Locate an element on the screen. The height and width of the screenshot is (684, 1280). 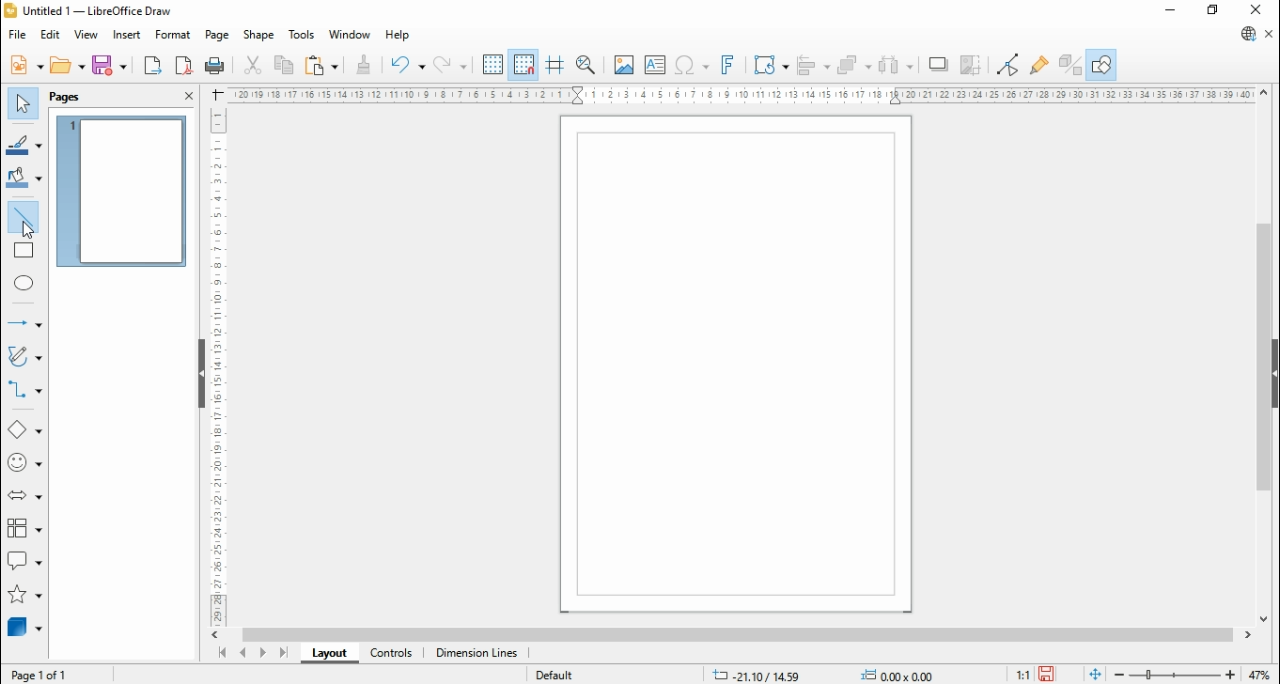
select at least three objects to distribute is located at coordinates (897, 65).